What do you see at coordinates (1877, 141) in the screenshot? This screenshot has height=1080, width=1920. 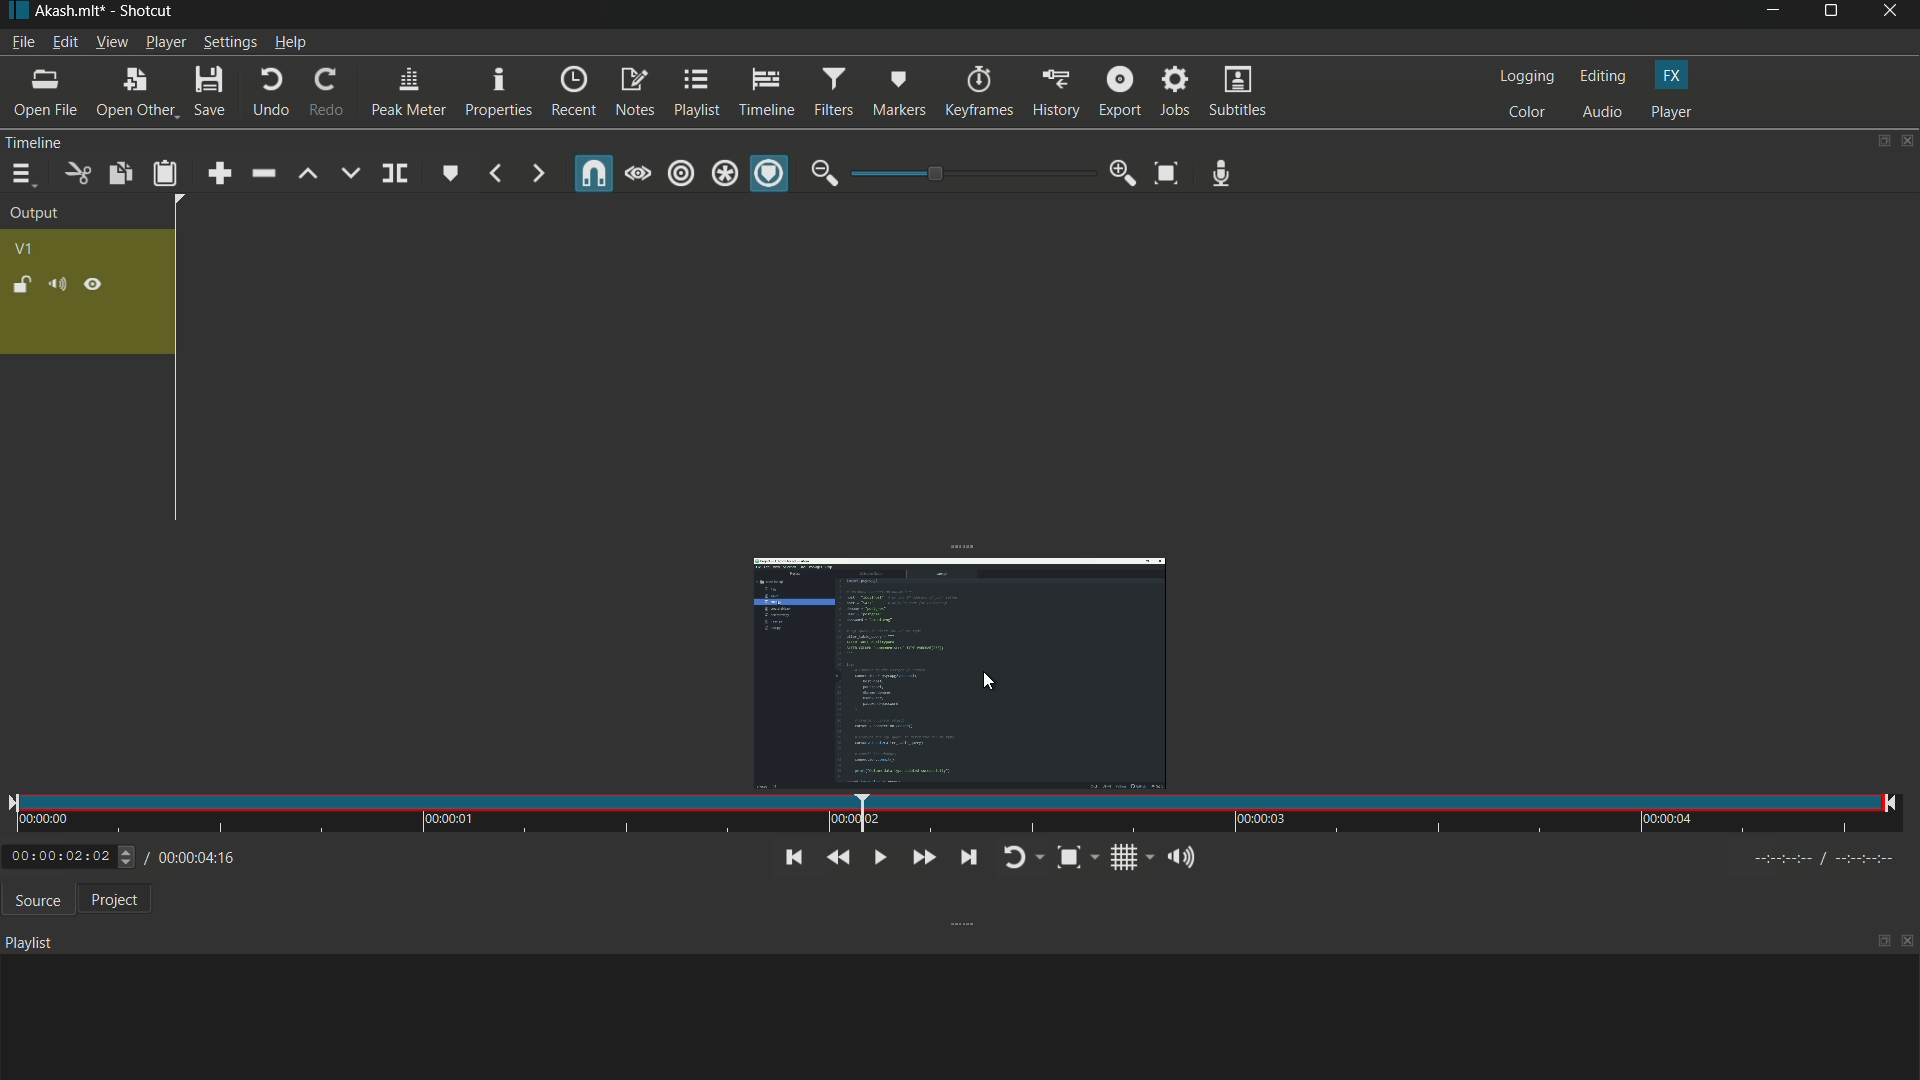 I see `change layout` at bounding box center [1877, 141].